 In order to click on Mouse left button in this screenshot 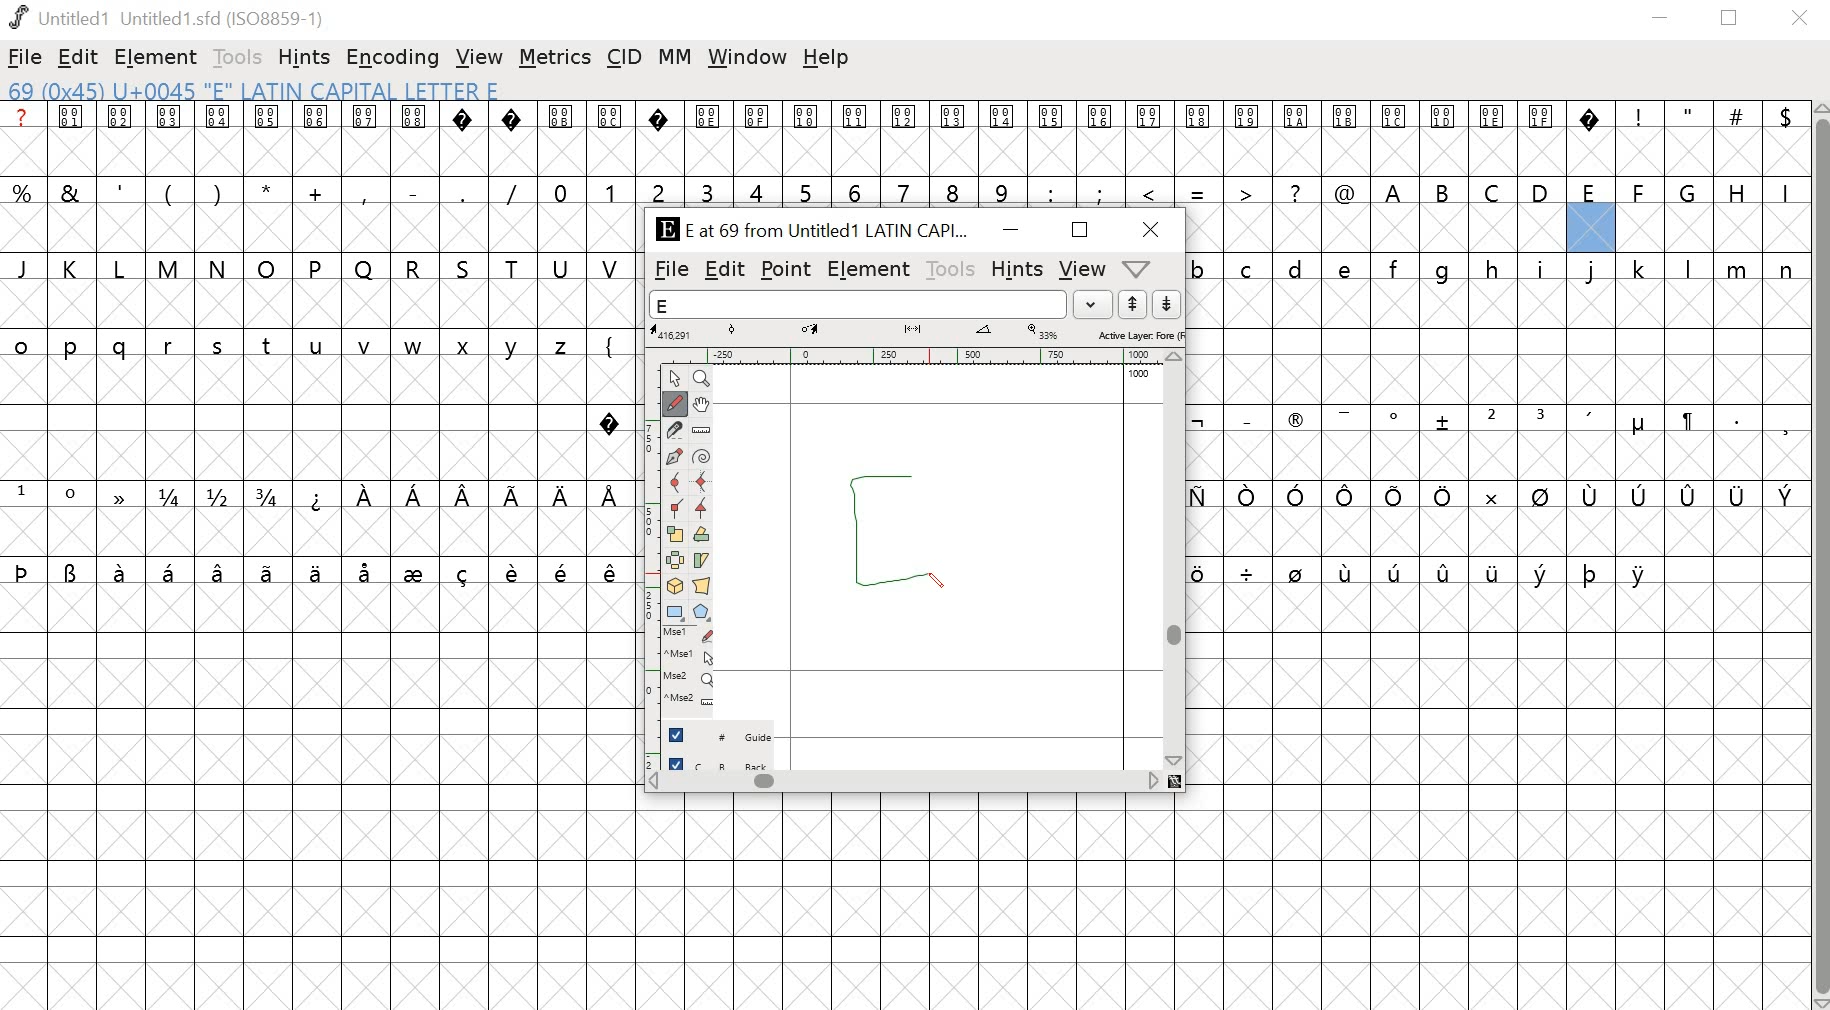, I will do `click(688, 636)`.